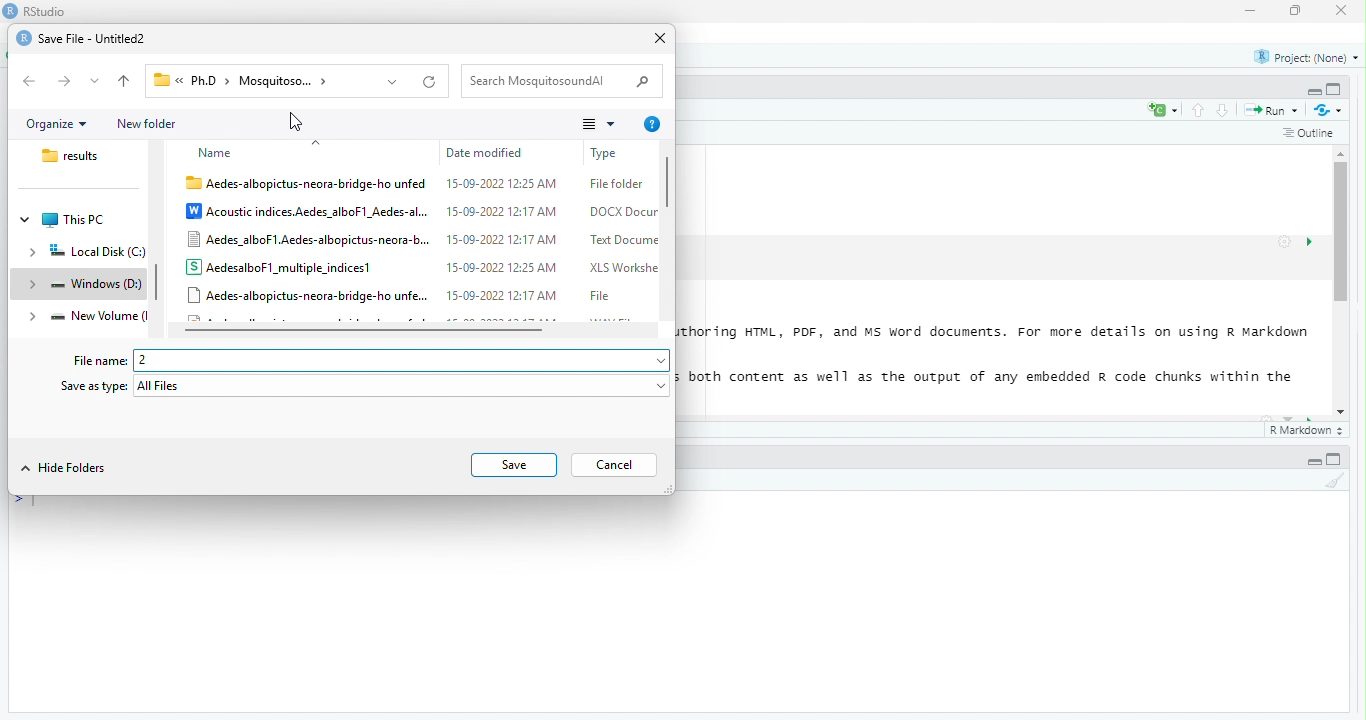 The image size is (1366, 720). I want to click on RStudio, so click(46, 11).